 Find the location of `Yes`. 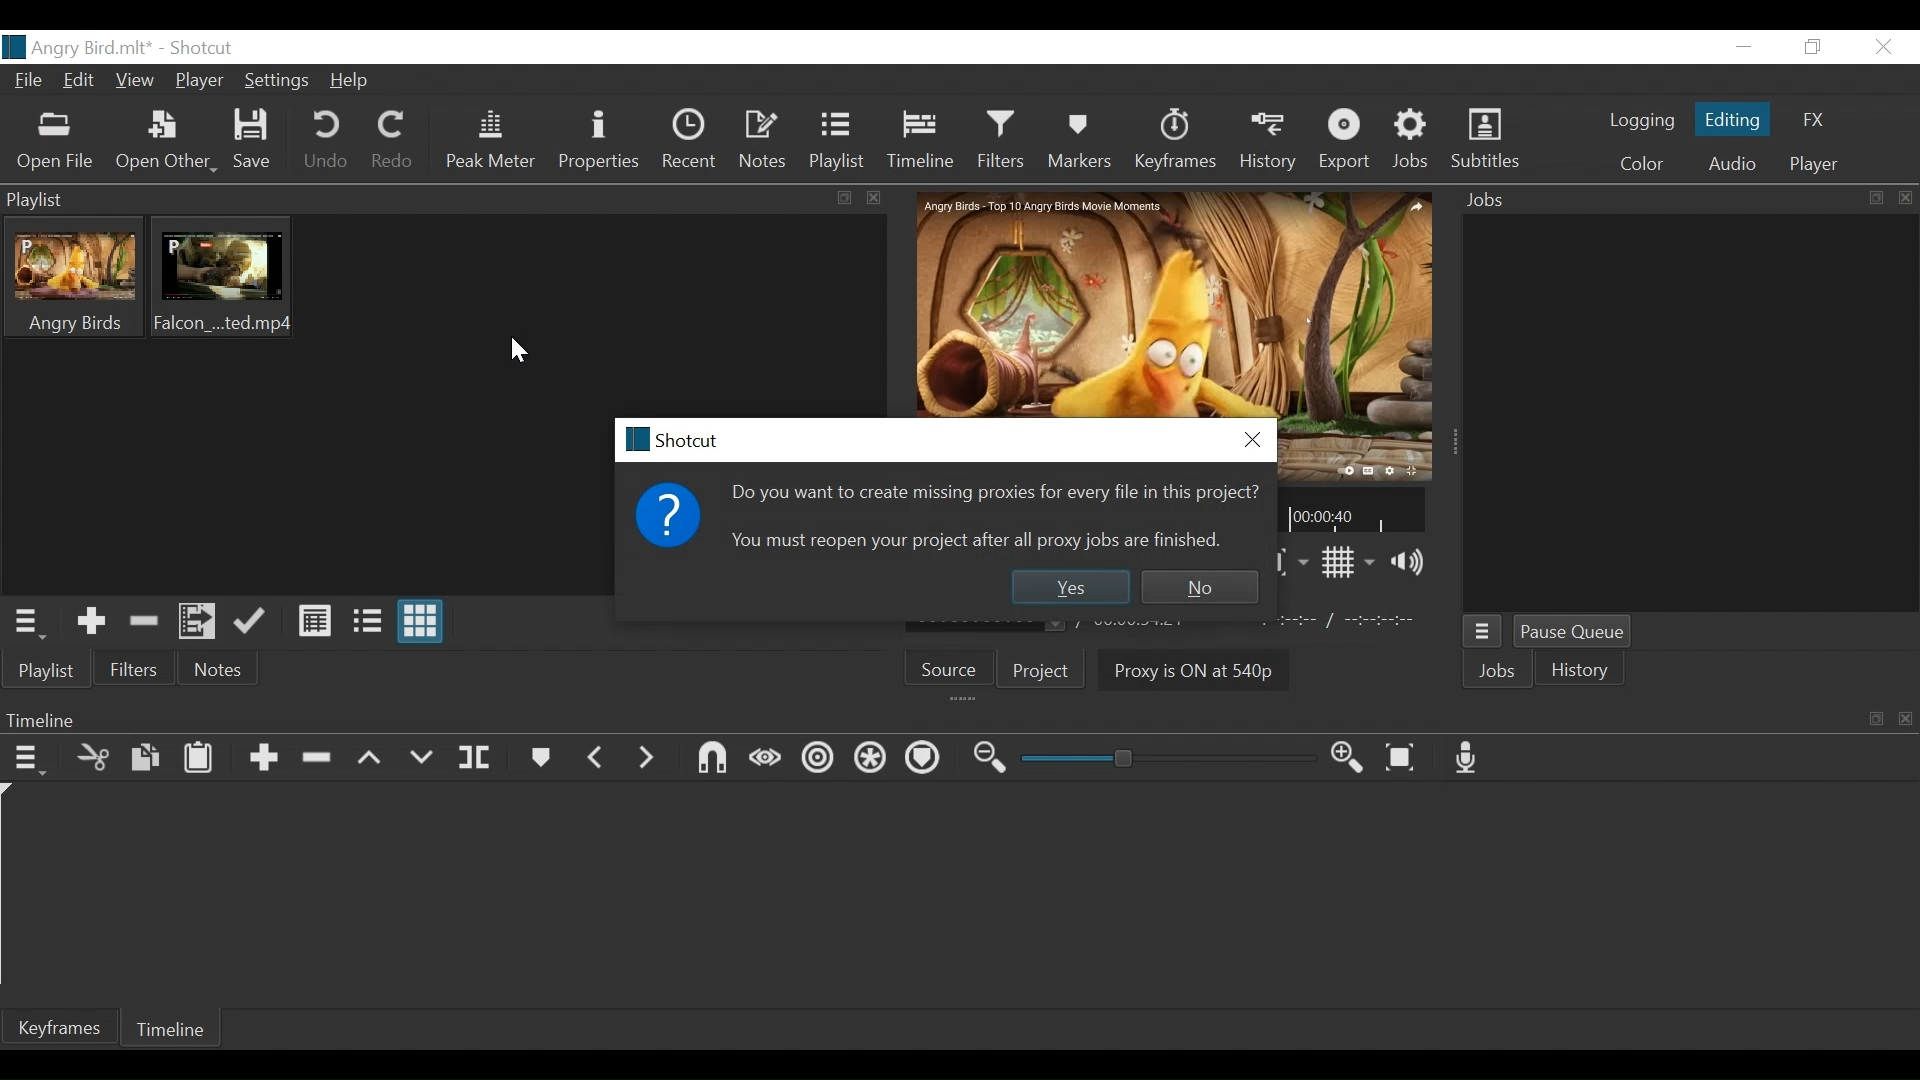

Yes is located at coordinates (1071, 587).